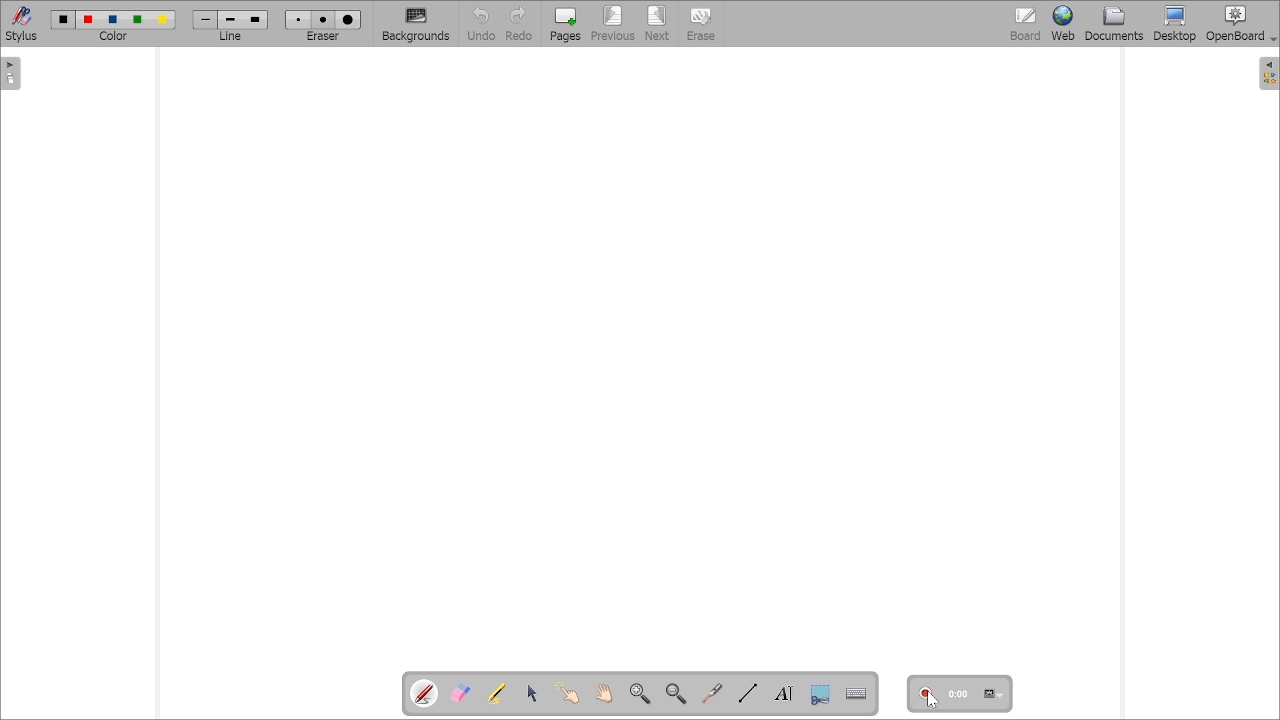  What do you see at coordinates (711, 693) in the screenshot?
I see `Virtual laser pointer` at bounding box center [711, 693].